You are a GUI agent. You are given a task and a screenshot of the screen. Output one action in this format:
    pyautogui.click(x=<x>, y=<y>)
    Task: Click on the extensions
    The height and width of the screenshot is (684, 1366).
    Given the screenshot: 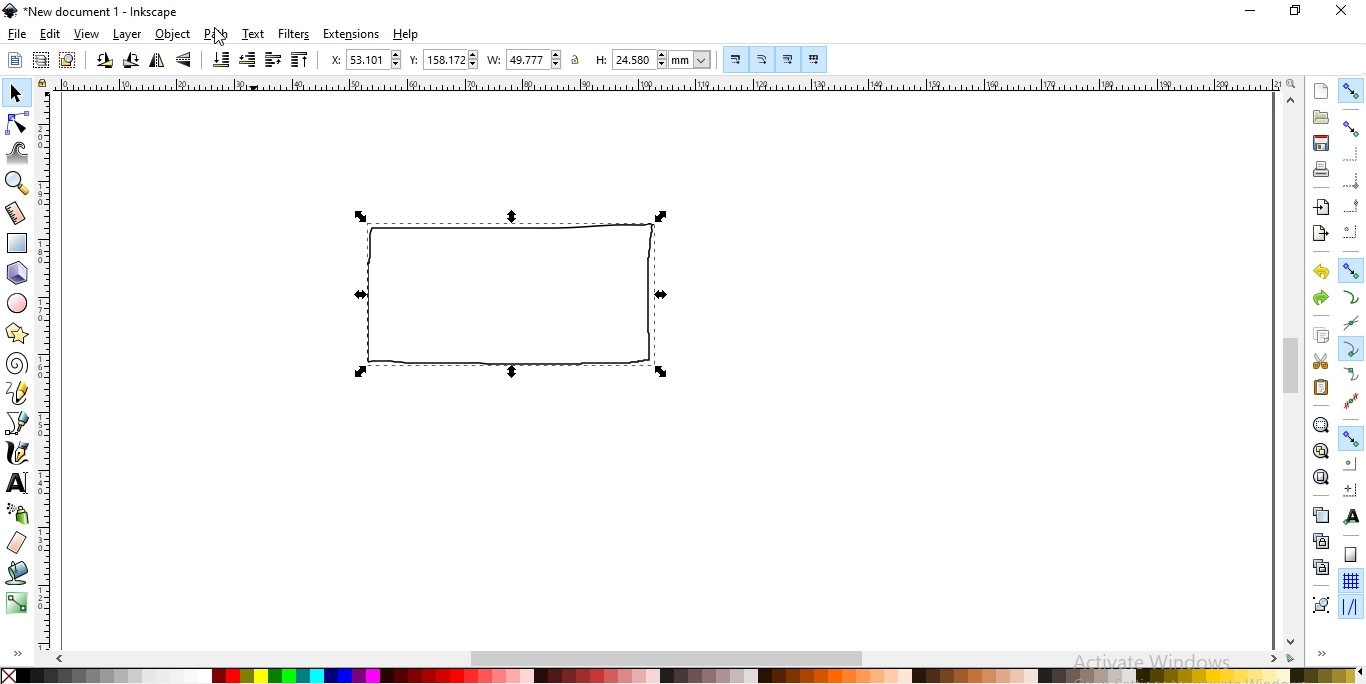 What is the action you would take?
    pyautogui.click(x=351, y=34)
    